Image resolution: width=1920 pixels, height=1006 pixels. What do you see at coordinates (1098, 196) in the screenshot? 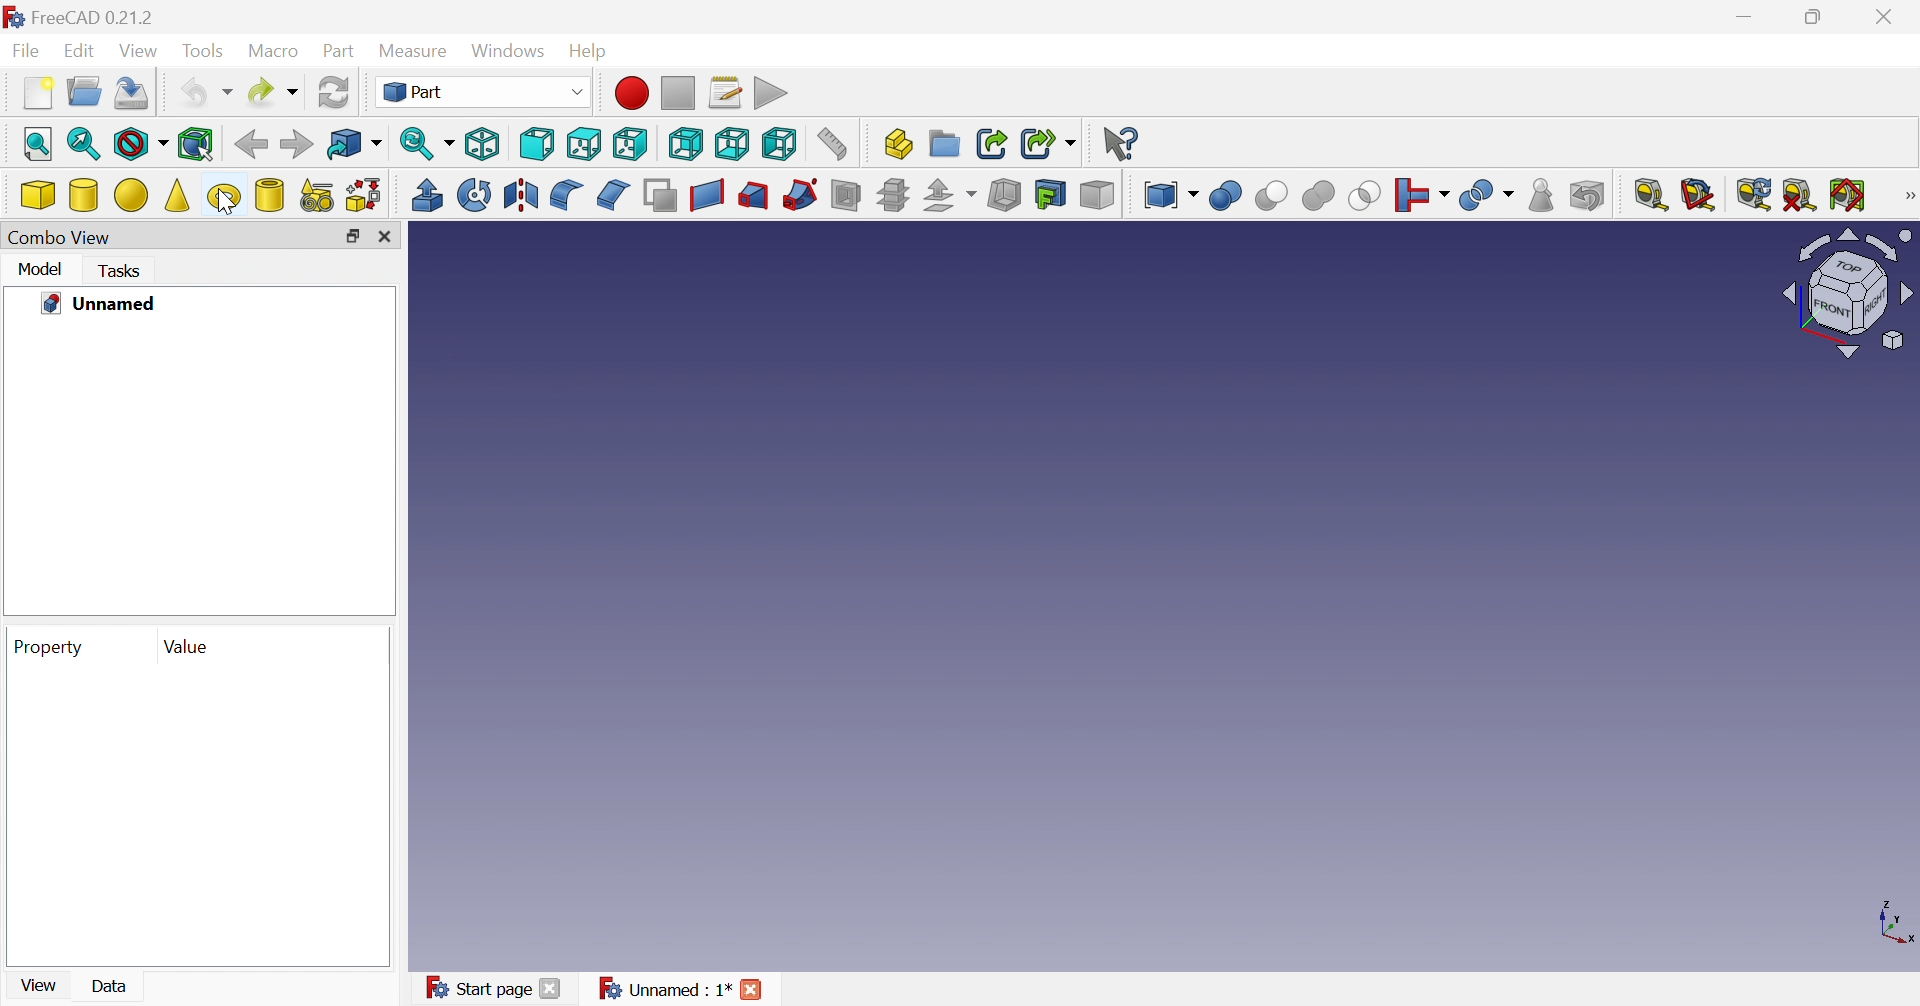
I see `Color per face` at bounding box center [1098, 196].